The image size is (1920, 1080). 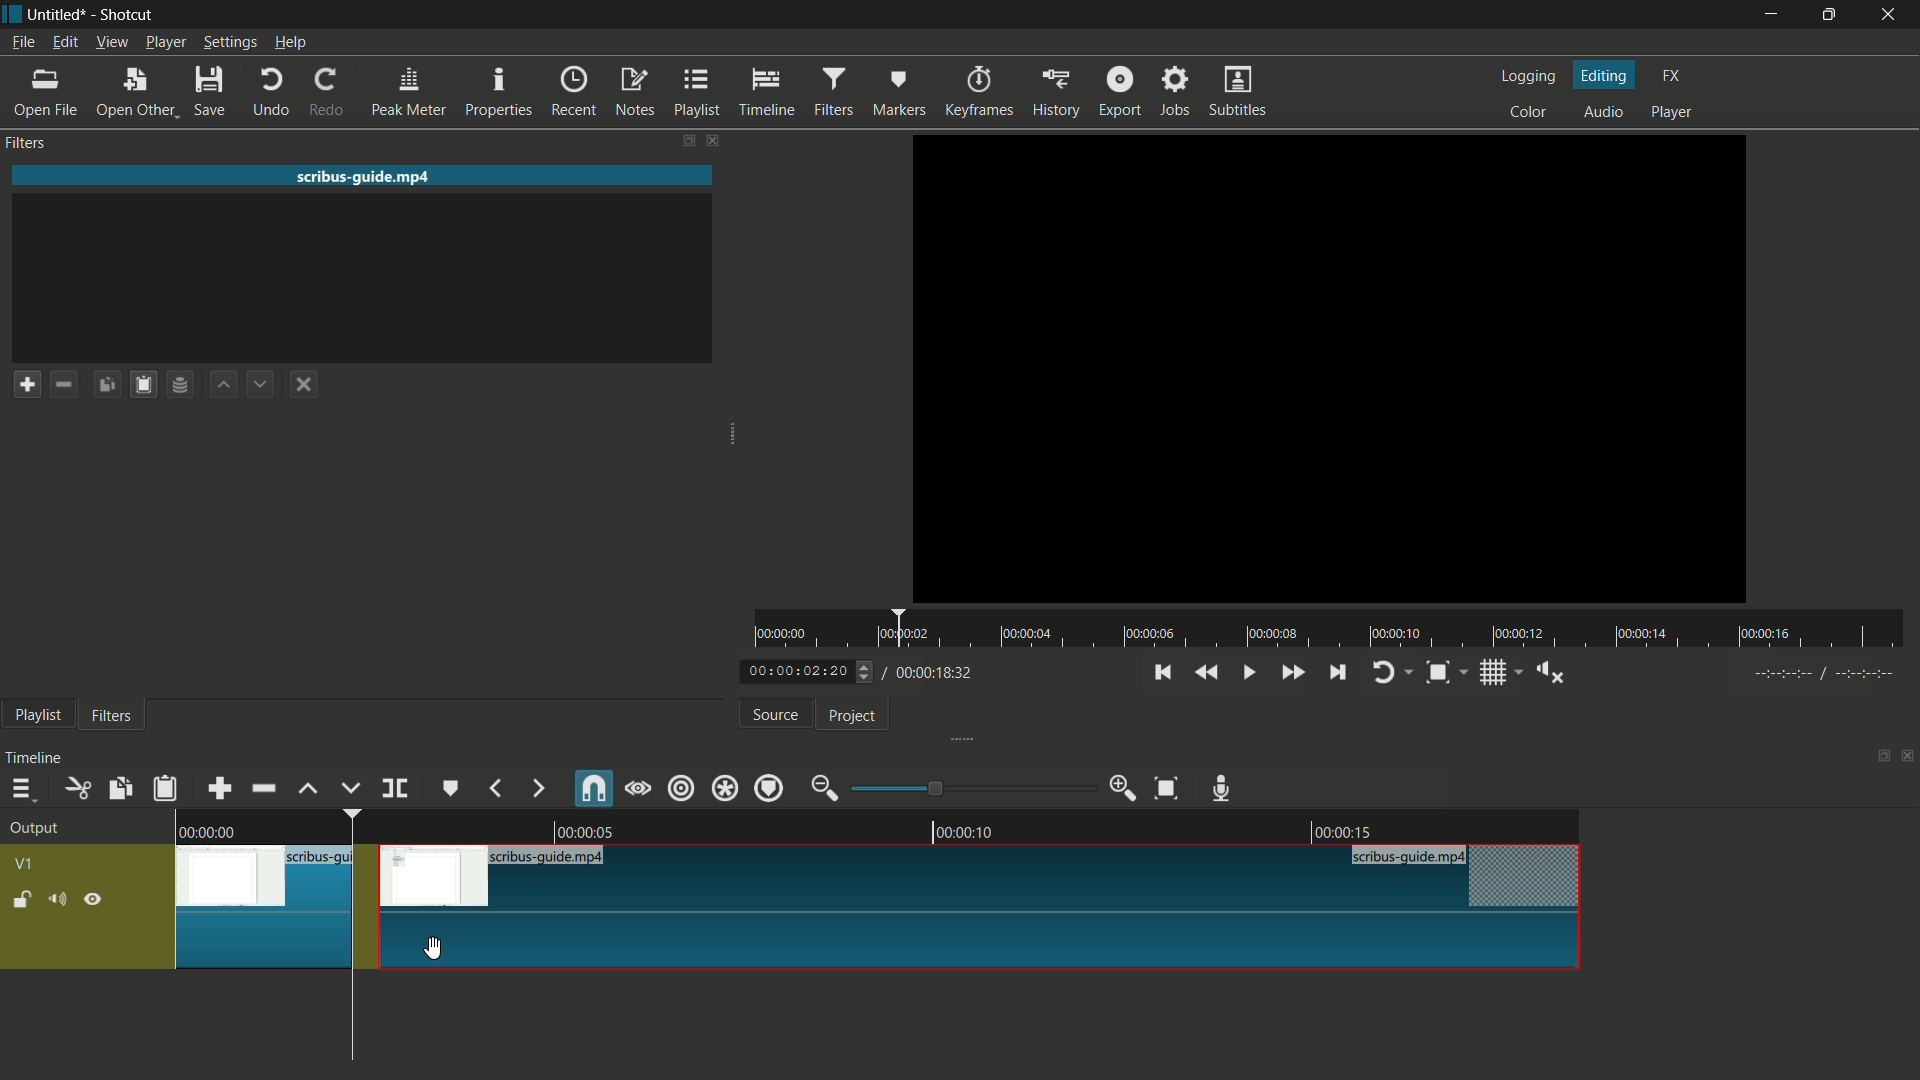 What do you see at coordinates (1167, 788) in the screenshot?
I see `zoom timeline to fit` at bounding box center [1167, 788].